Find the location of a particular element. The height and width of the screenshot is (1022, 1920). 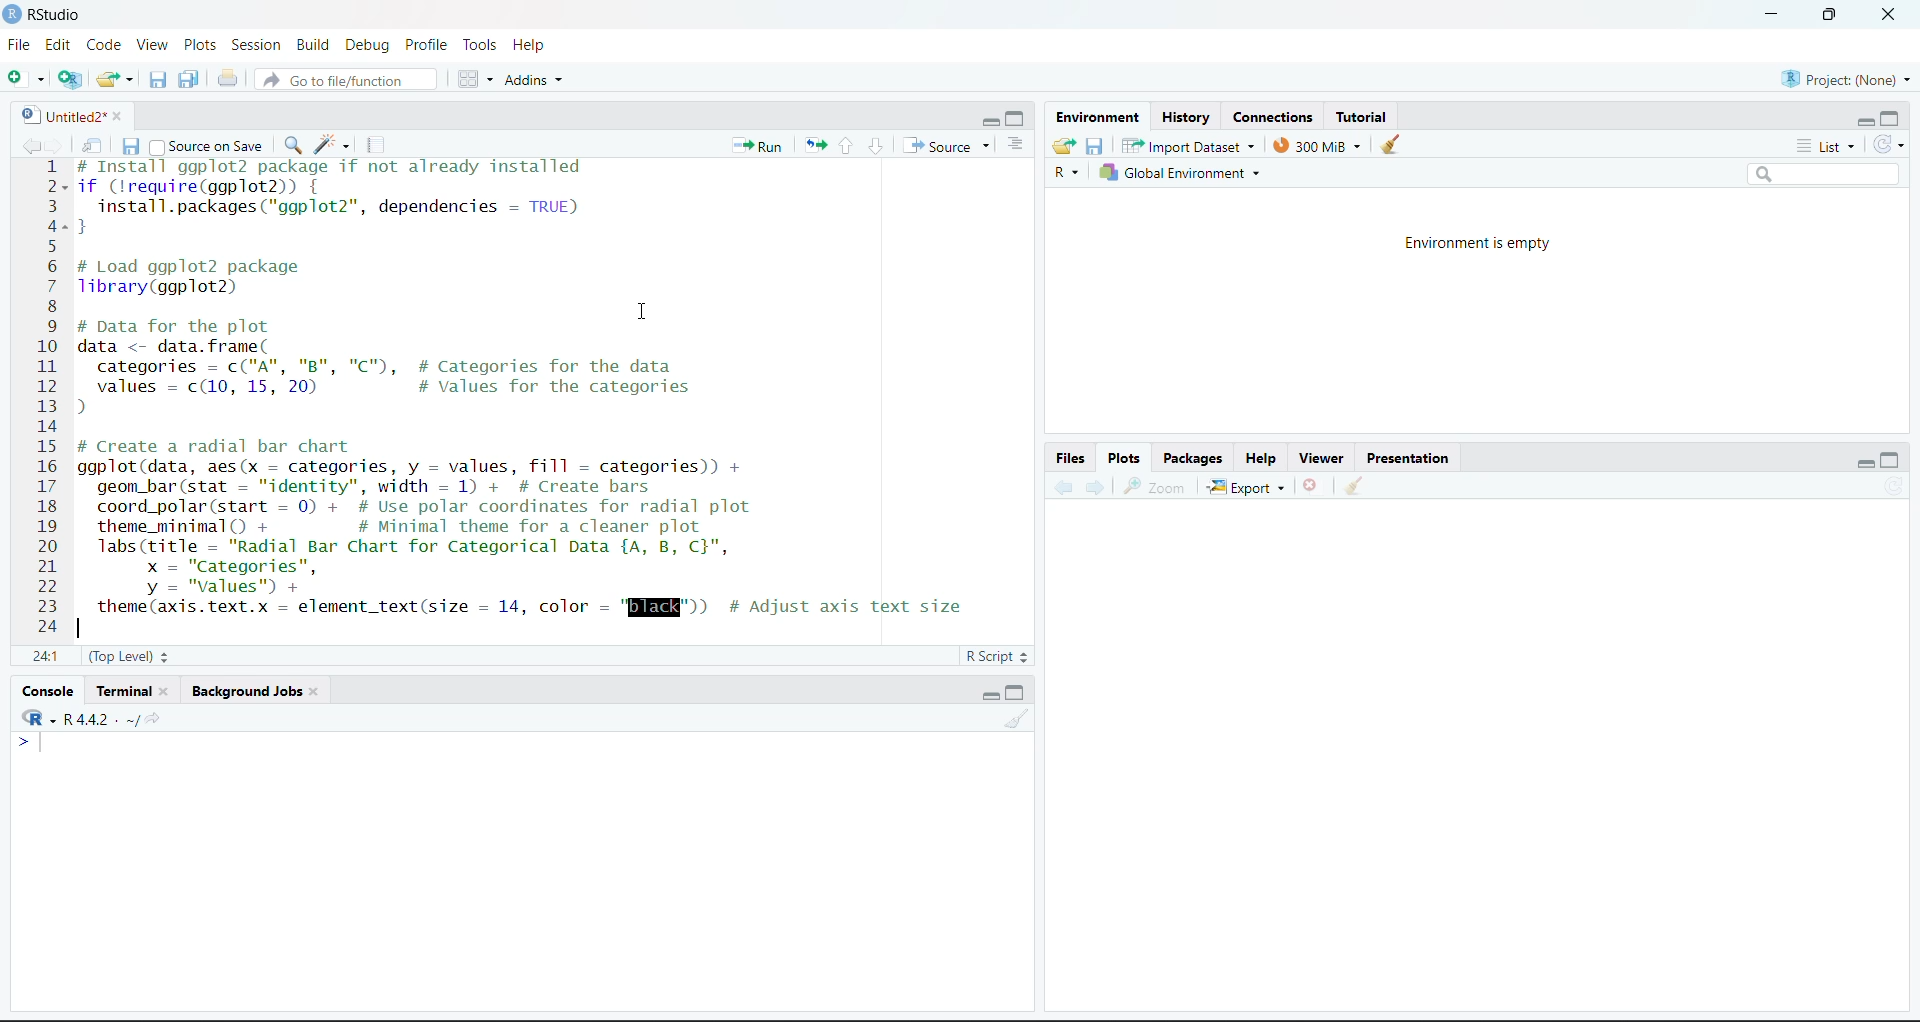

find /replace is located at coordinates (291, 145).